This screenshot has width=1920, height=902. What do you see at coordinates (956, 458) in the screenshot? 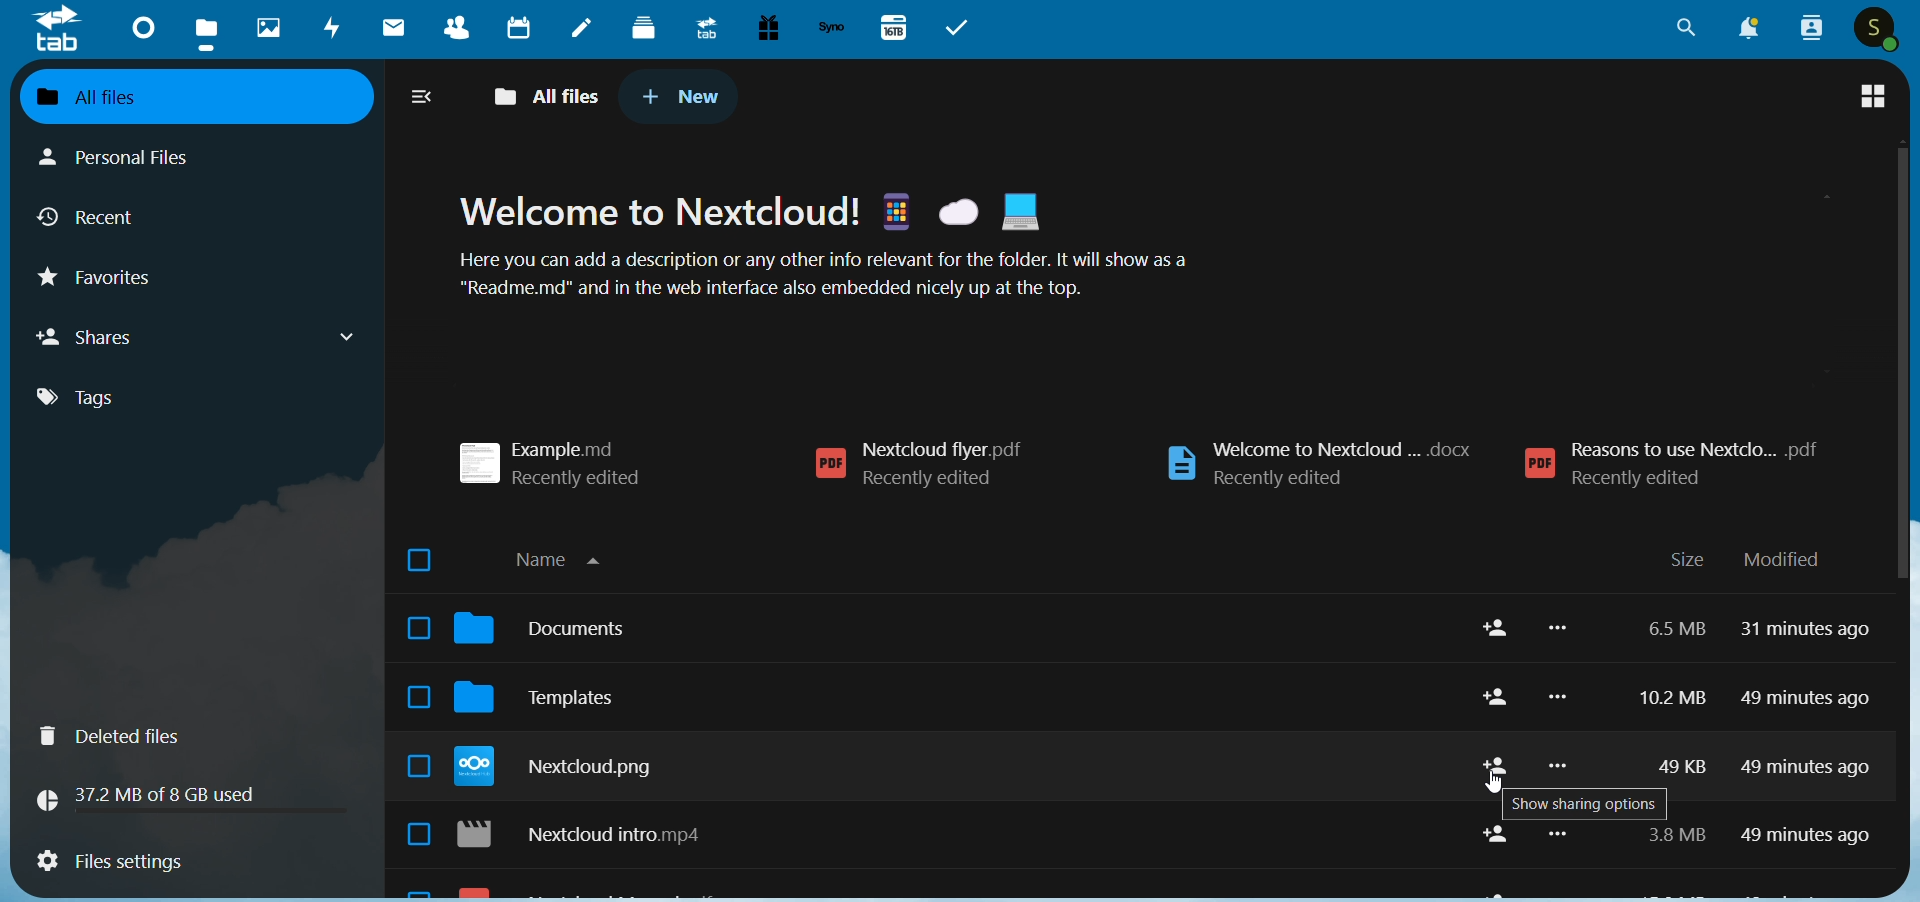
I see `nextcloud flyer` at bounding box center [956, 458].